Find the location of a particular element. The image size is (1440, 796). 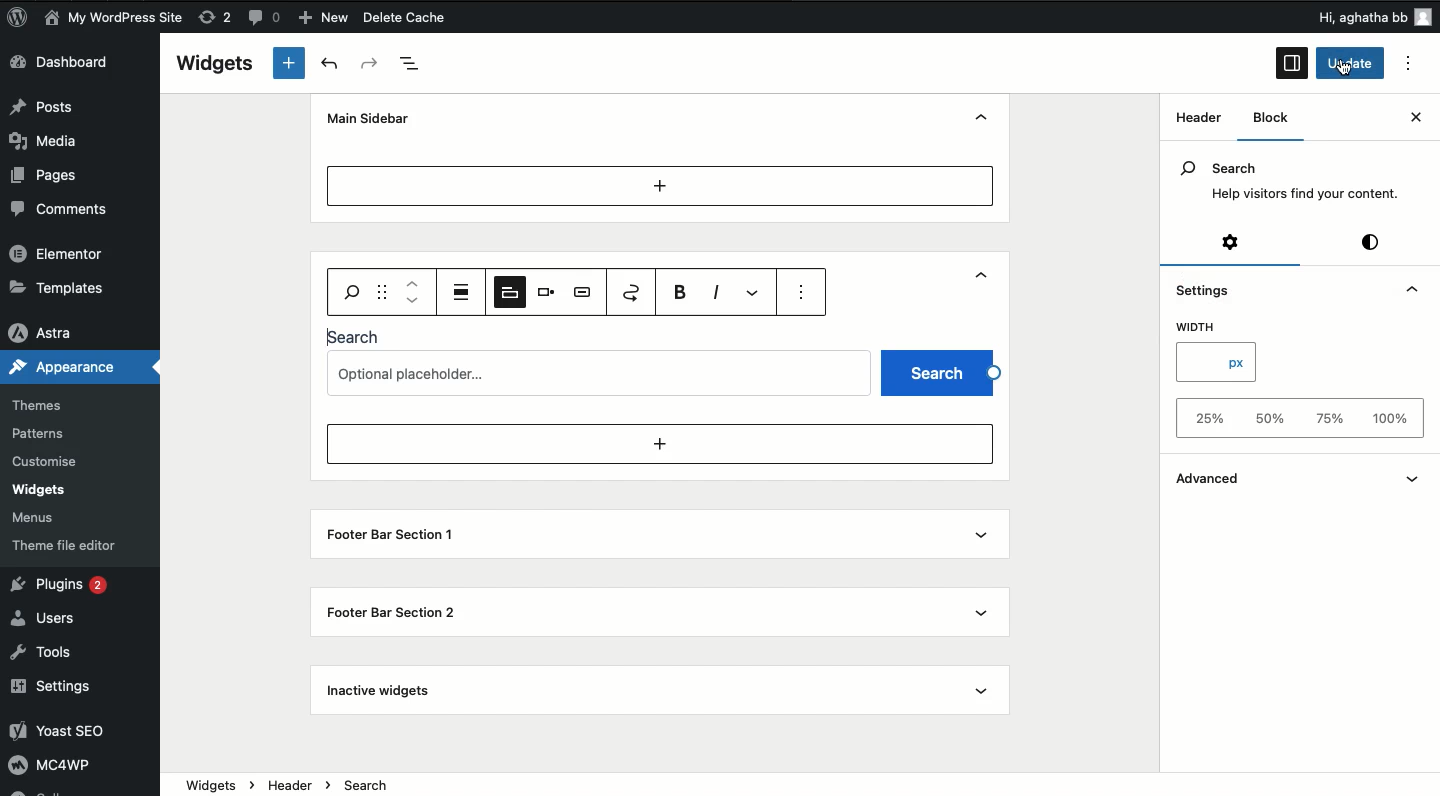

Posts is located at coordinates (51, 107).